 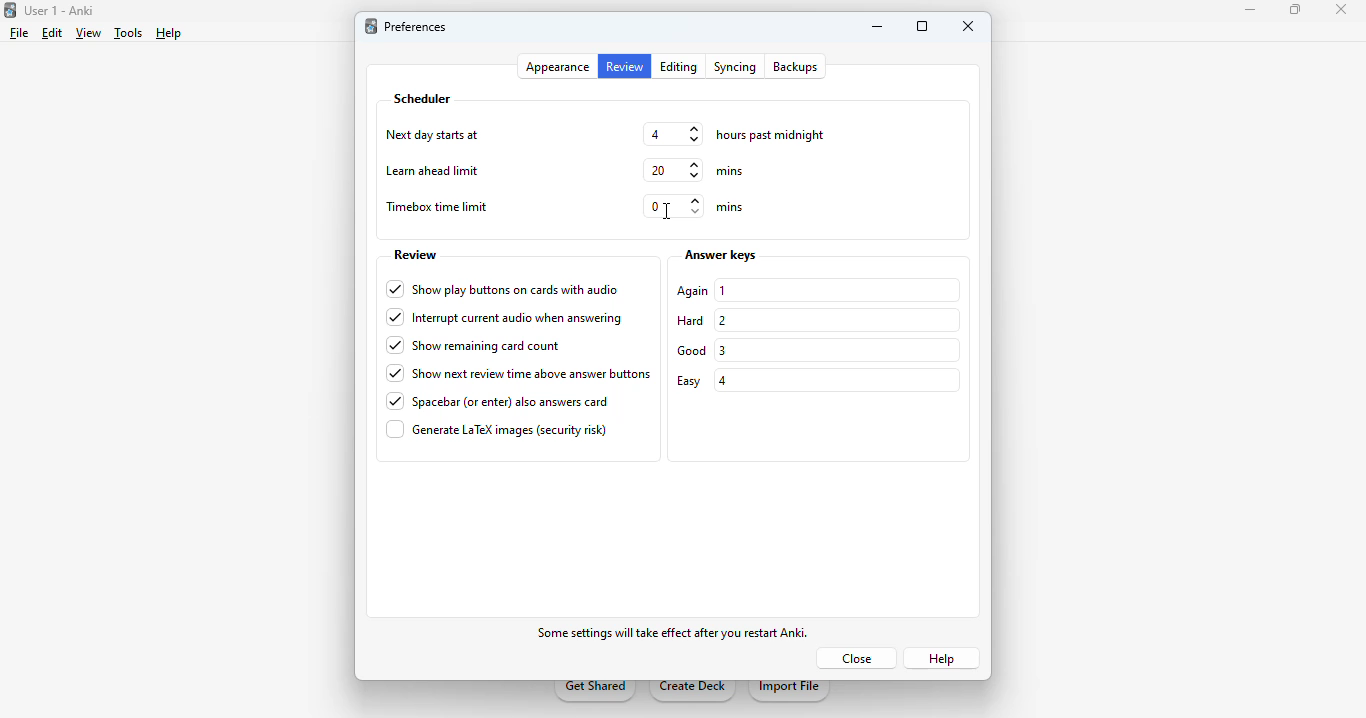 I want to click on show play buttons on cards with audio, so click(x=502, y=290).